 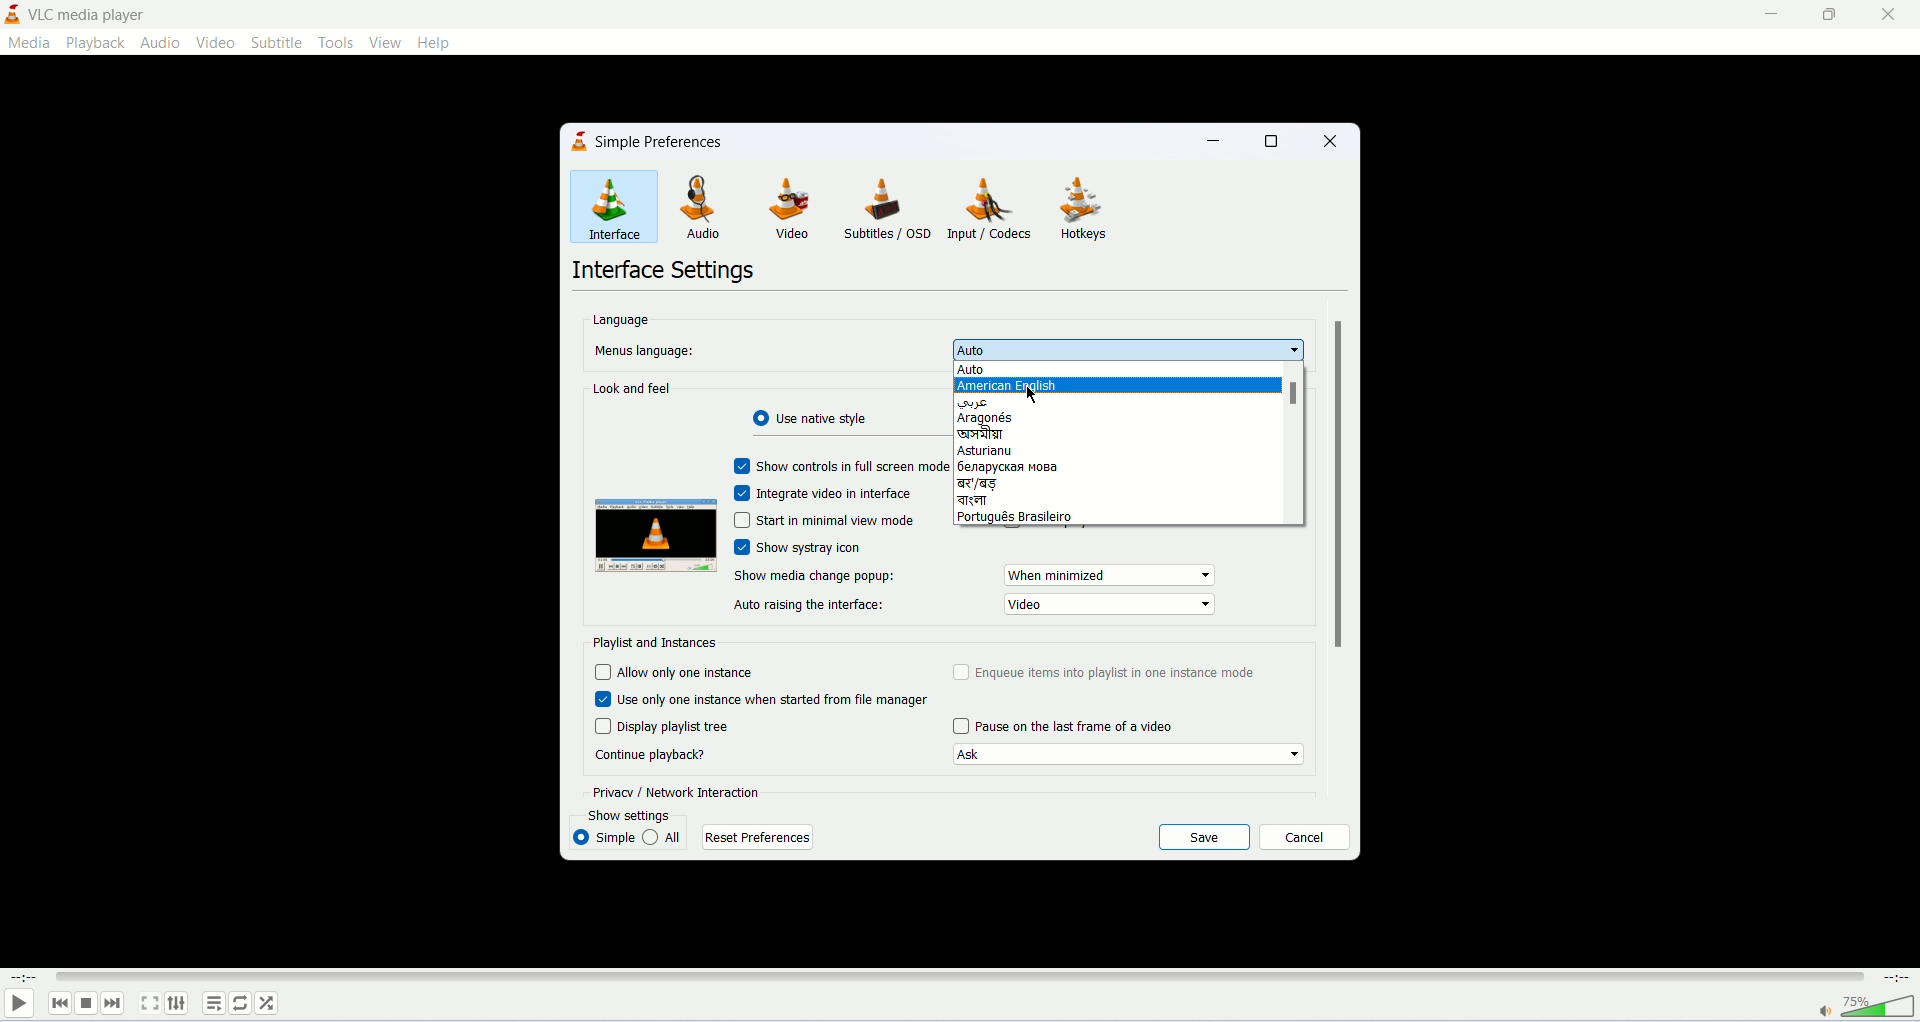 I want to click on show contrls, so click(x=841, y=464).